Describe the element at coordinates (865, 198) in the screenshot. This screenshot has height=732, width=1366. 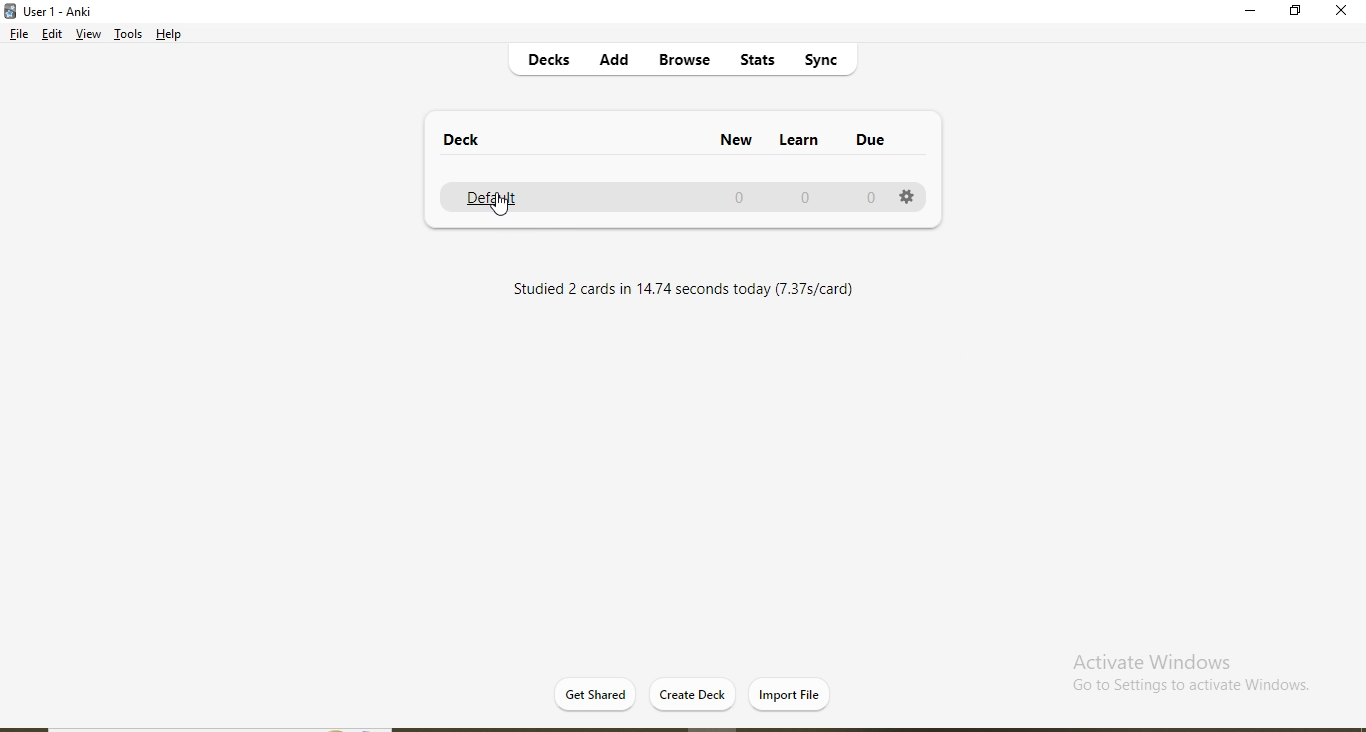
I see `0` at that location.